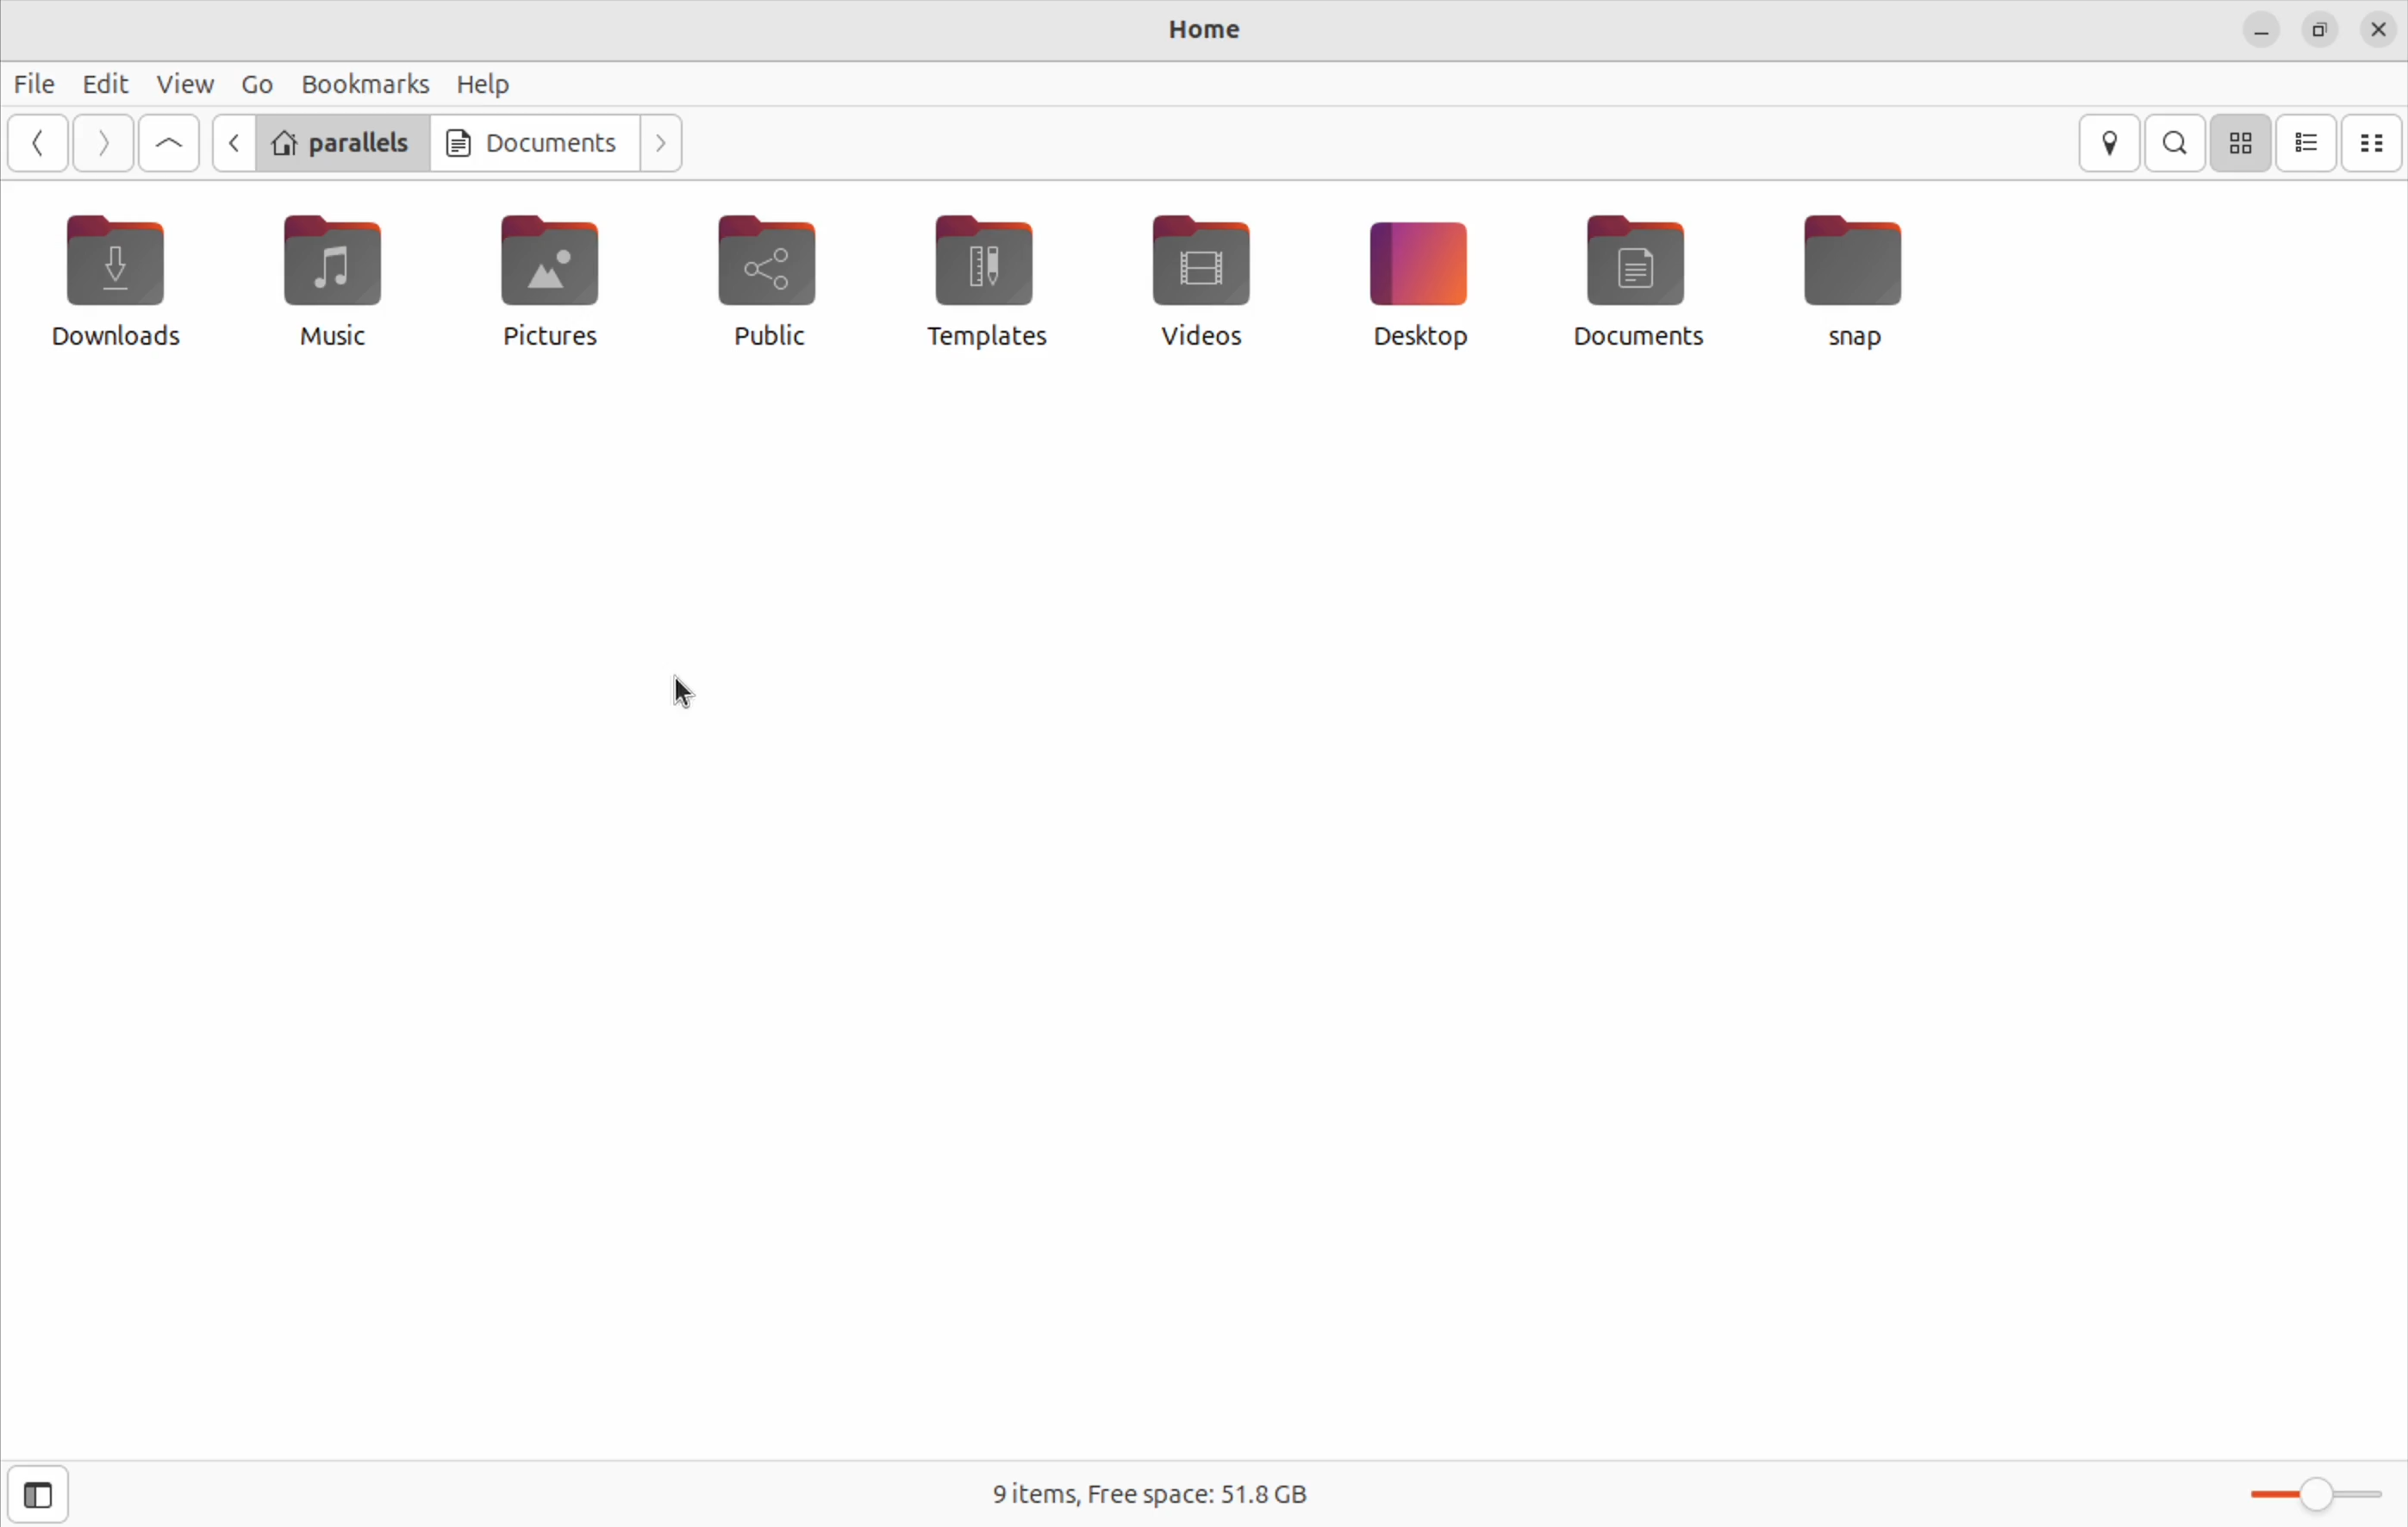 Image resolution: width=2408 pixels, height=1527 pixels. I want to click on close files, so click(2377, 31).